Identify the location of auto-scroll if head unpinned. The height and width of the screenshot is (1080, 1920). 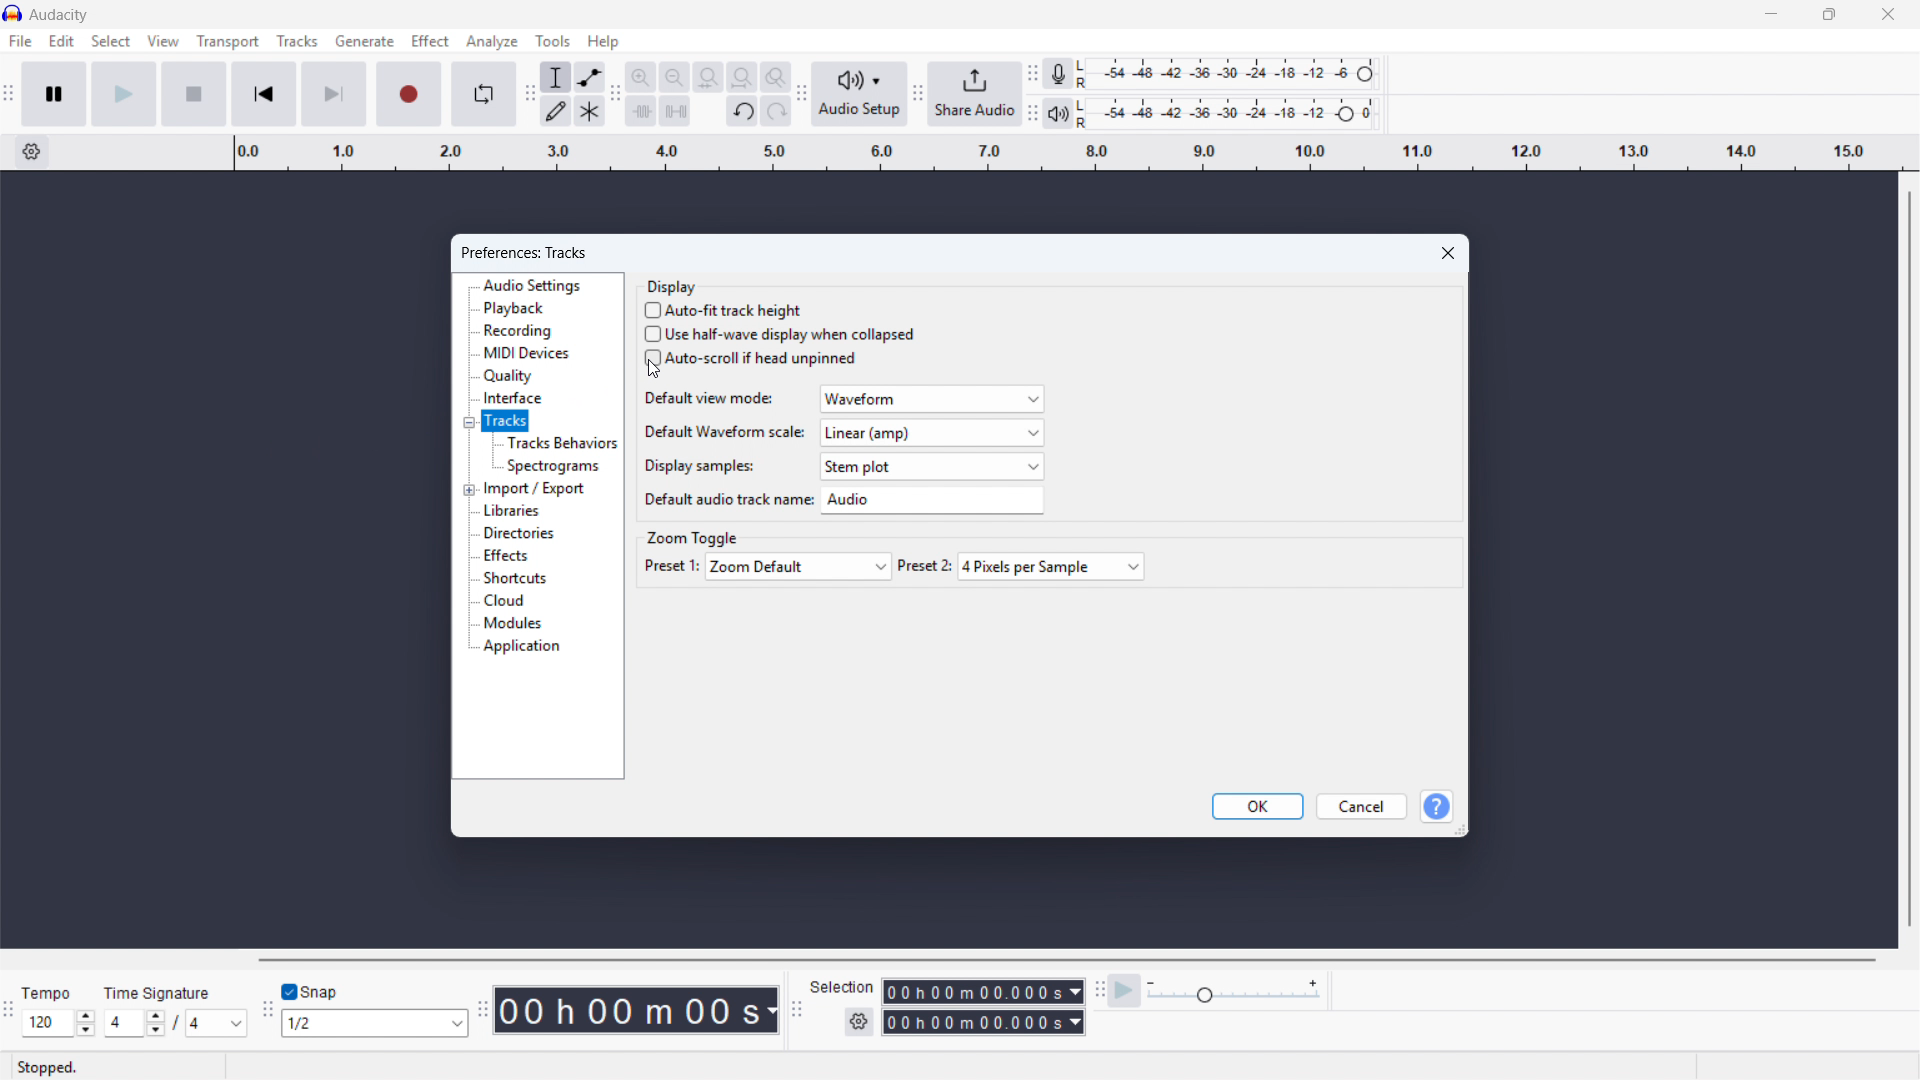
(752, 358).